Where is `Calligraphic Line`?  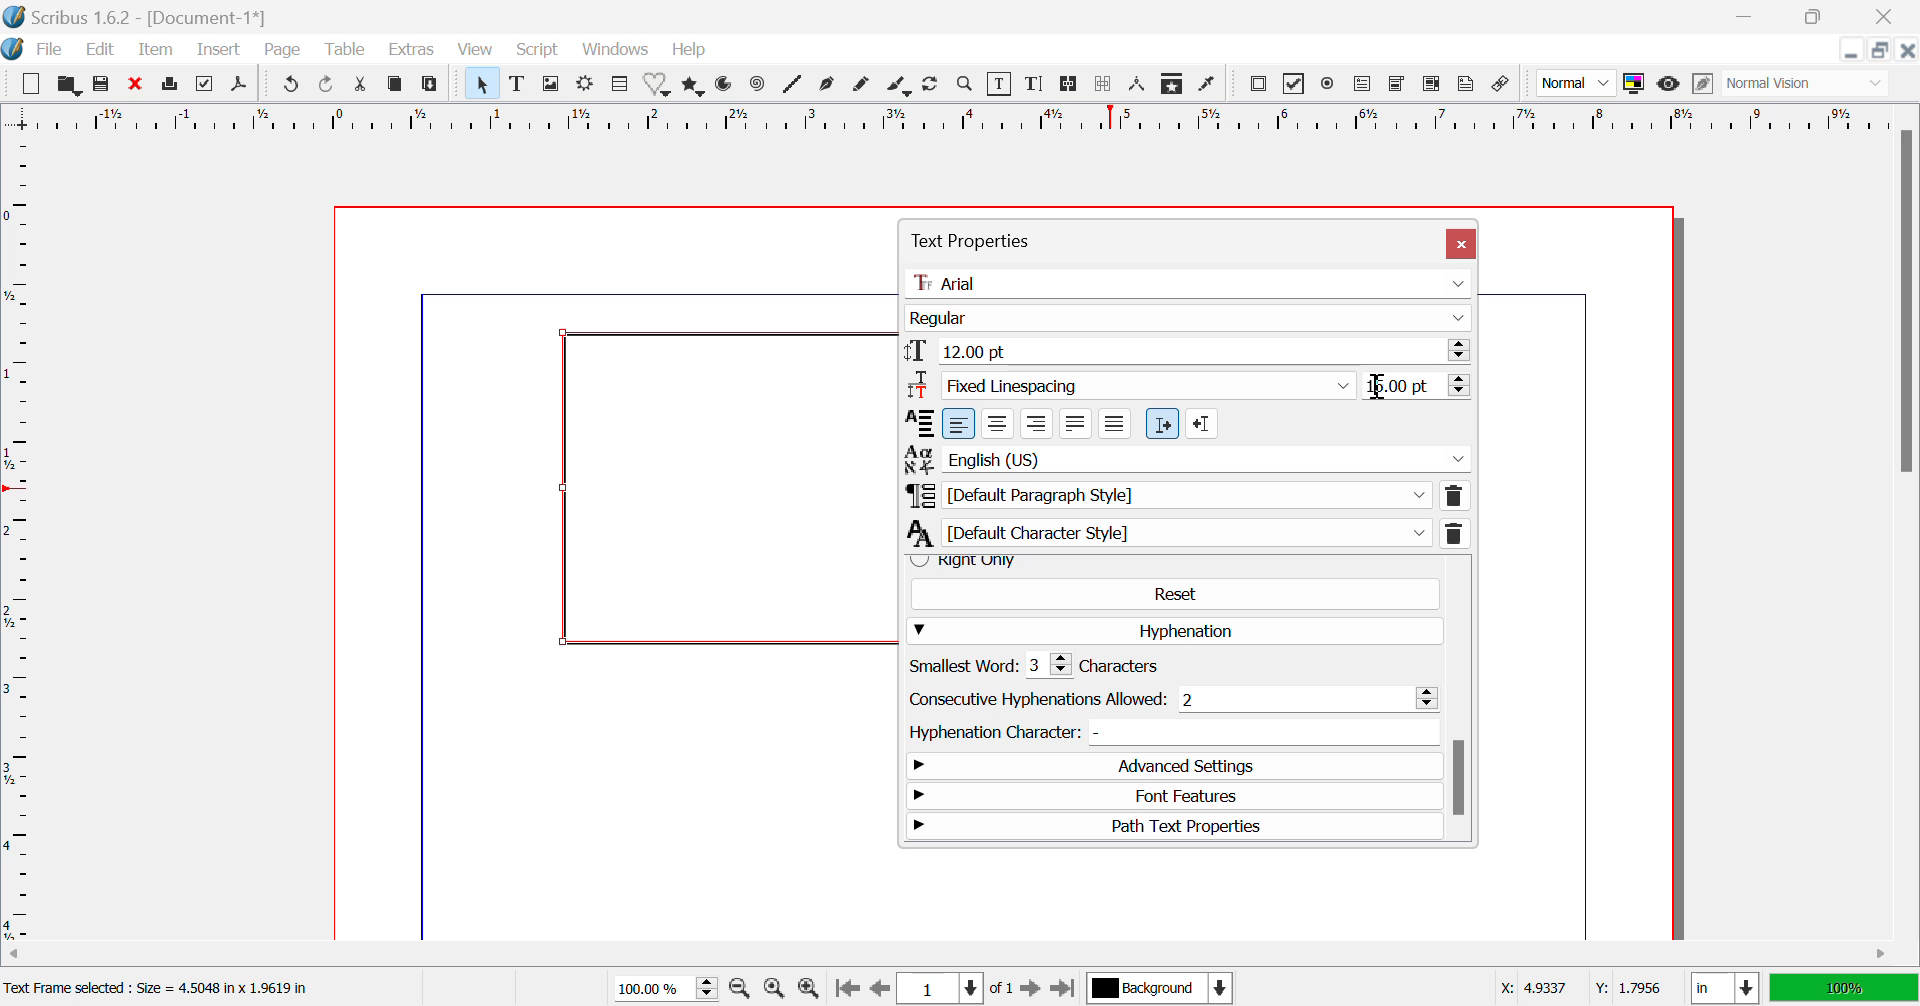
Calligraphic Line is located at coordinates (898, 86).